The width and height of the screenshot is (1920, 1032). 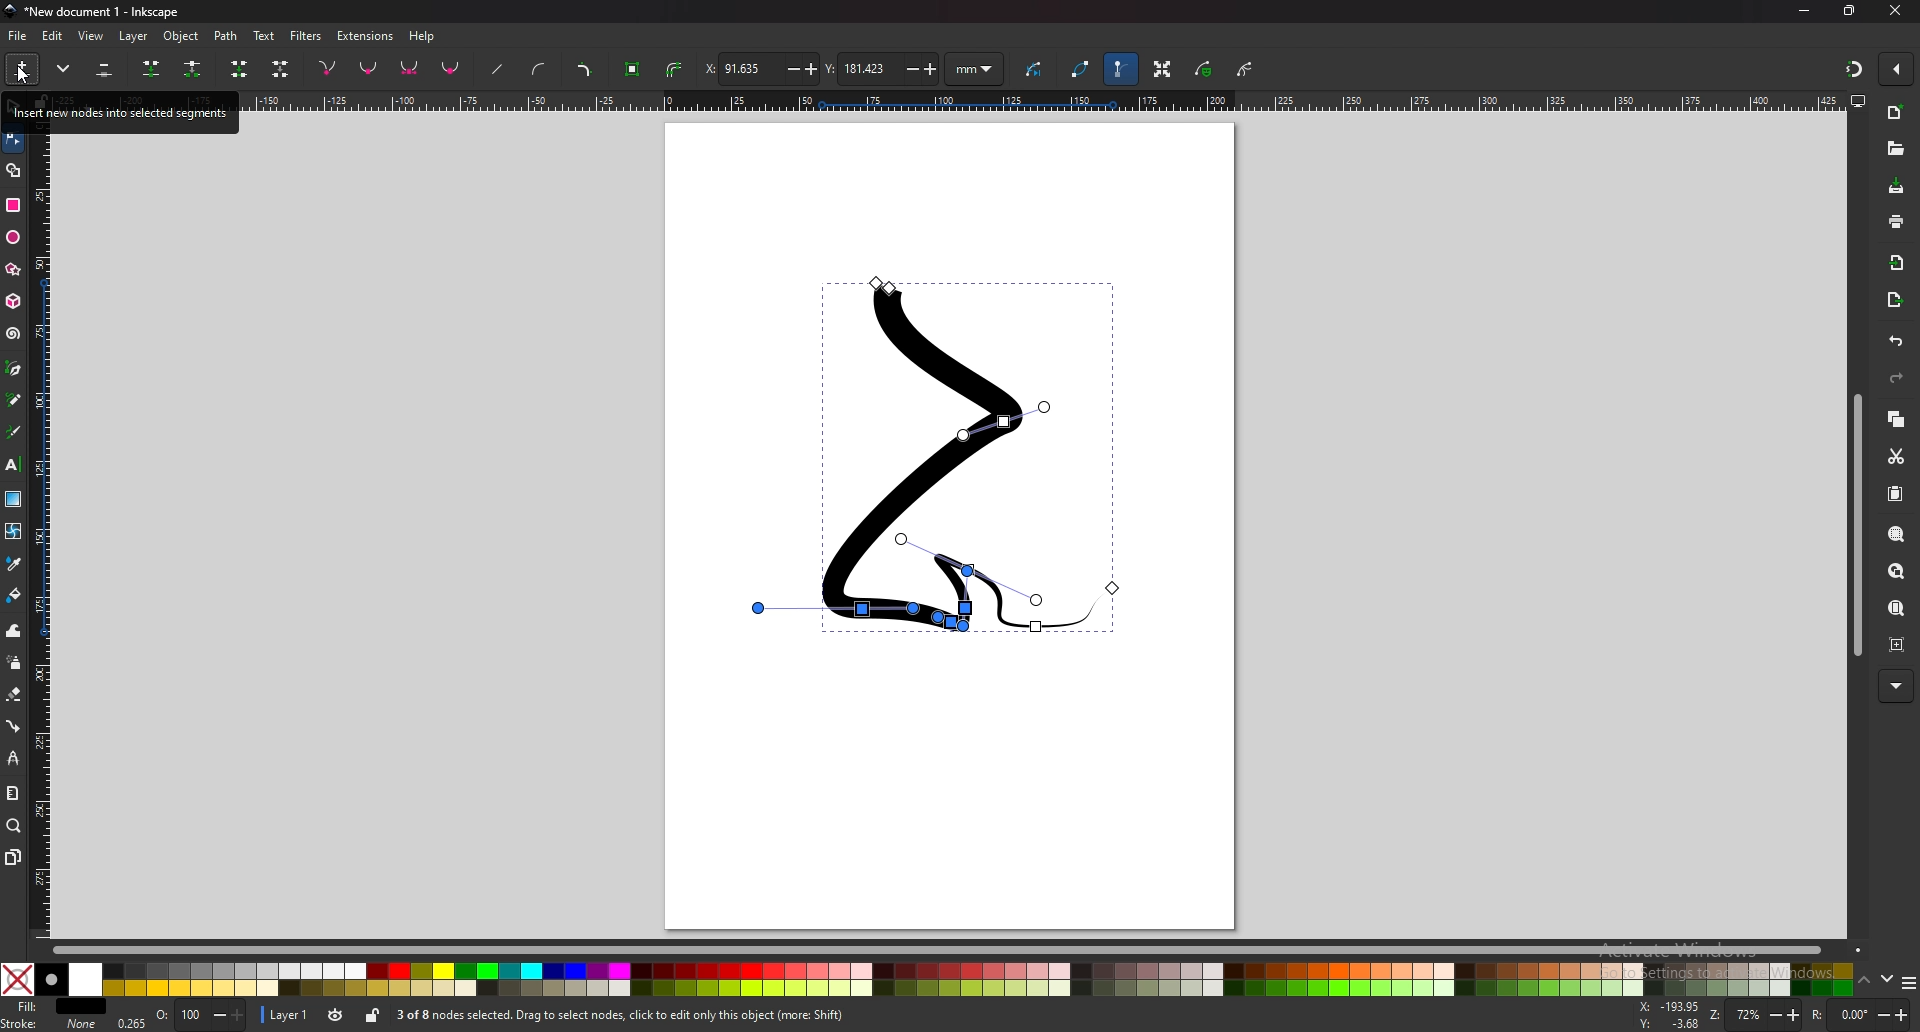 I want to click on mouse coordinates, so click(x=1667, y=1015).